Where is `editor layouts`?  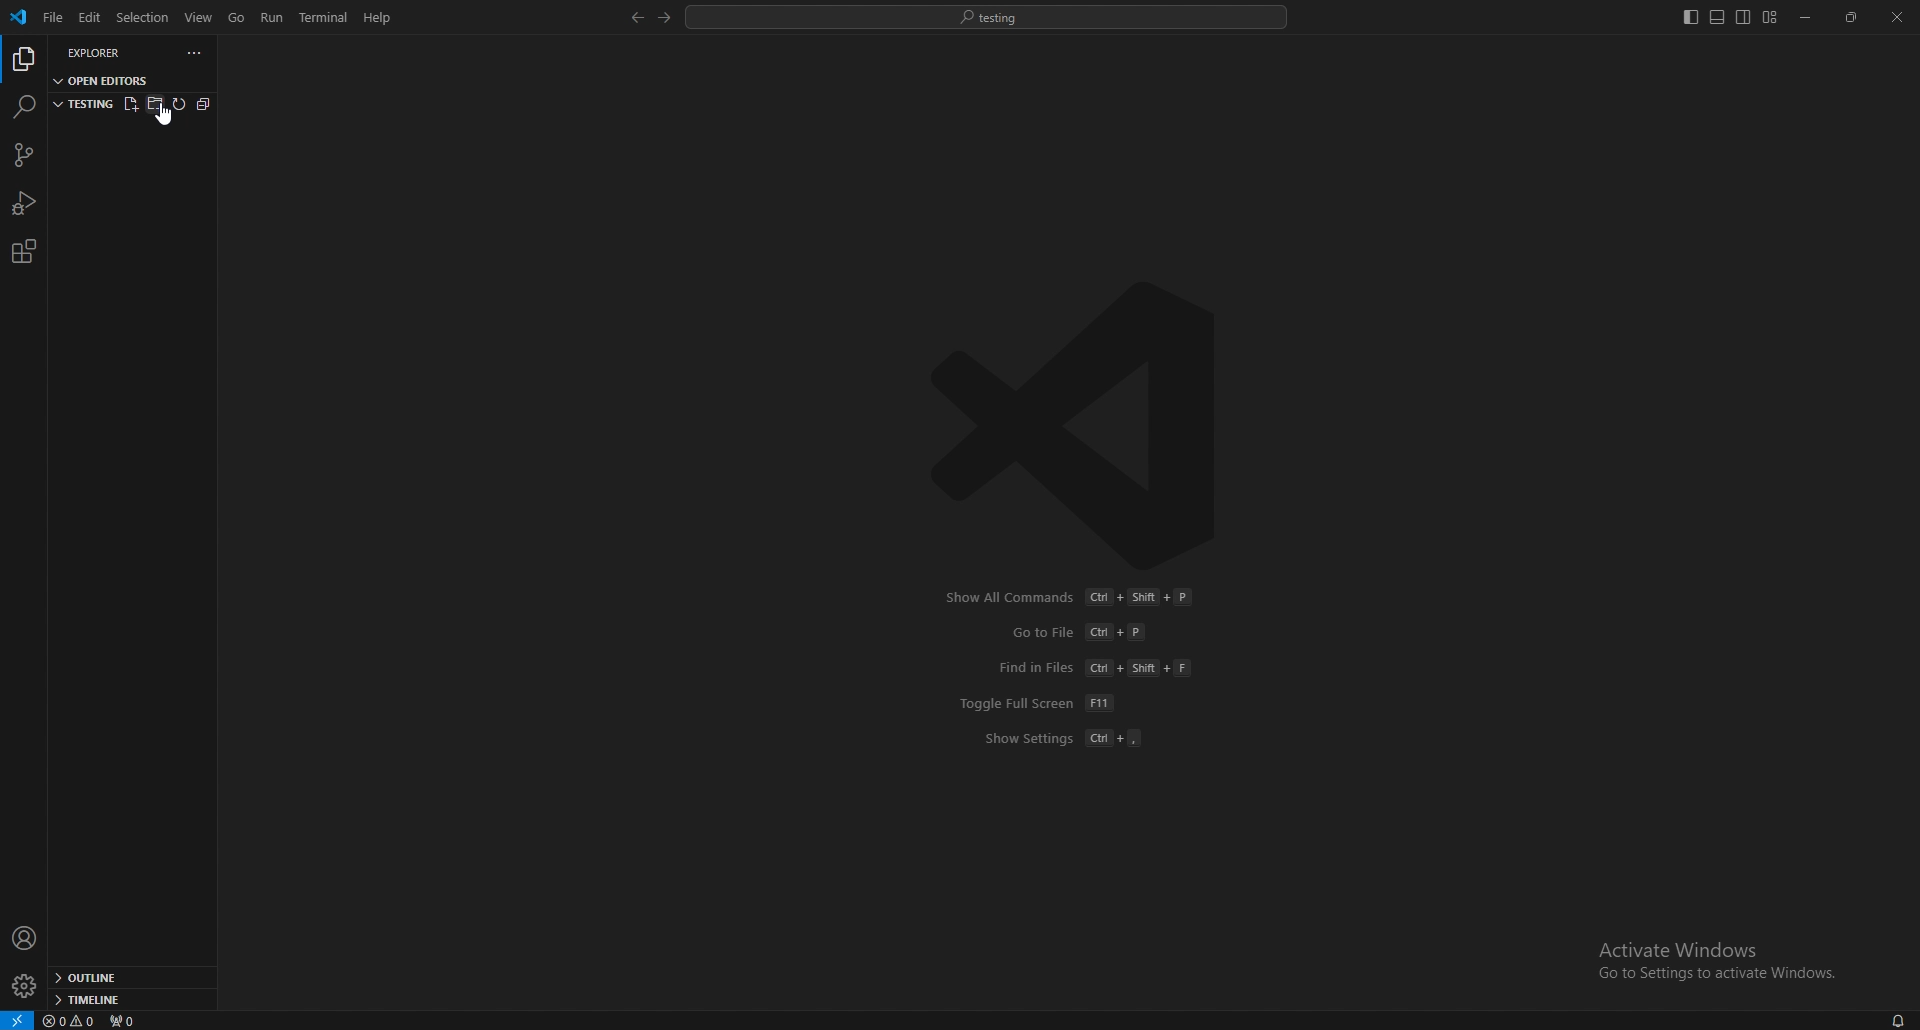 editor layouts is located at coordinates (1729, 17).